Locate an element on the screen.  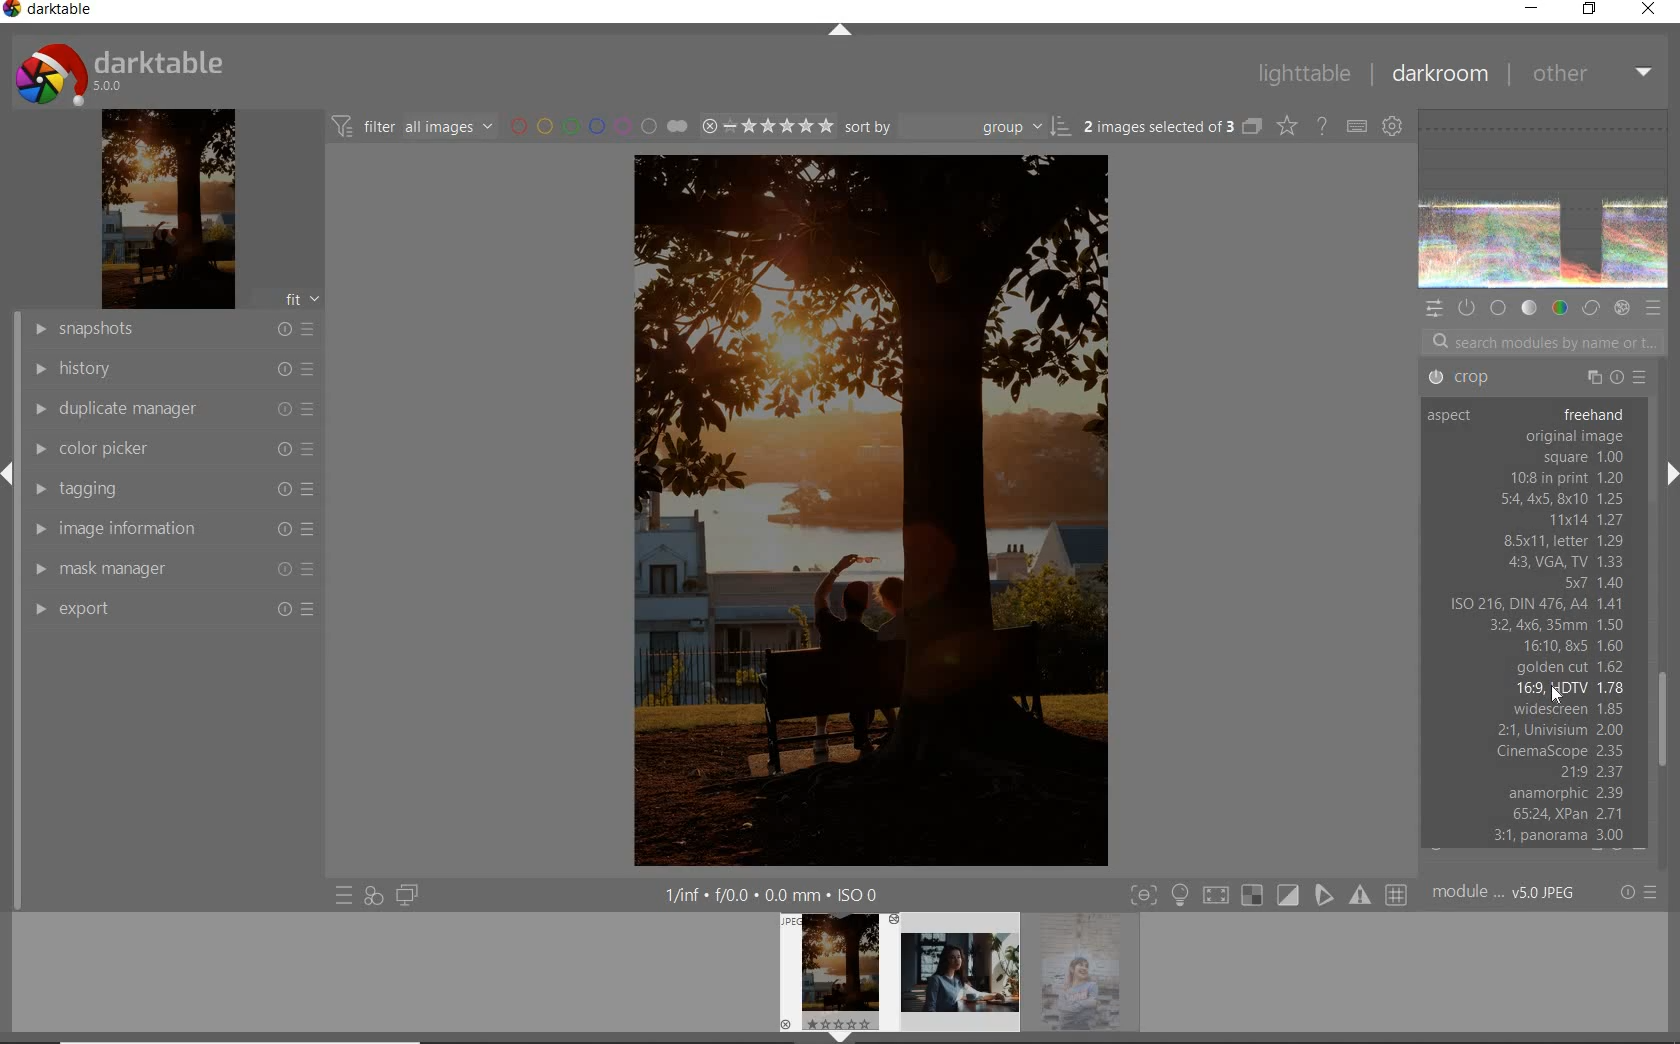
quick access panel is located at coordinates (1433, 312).